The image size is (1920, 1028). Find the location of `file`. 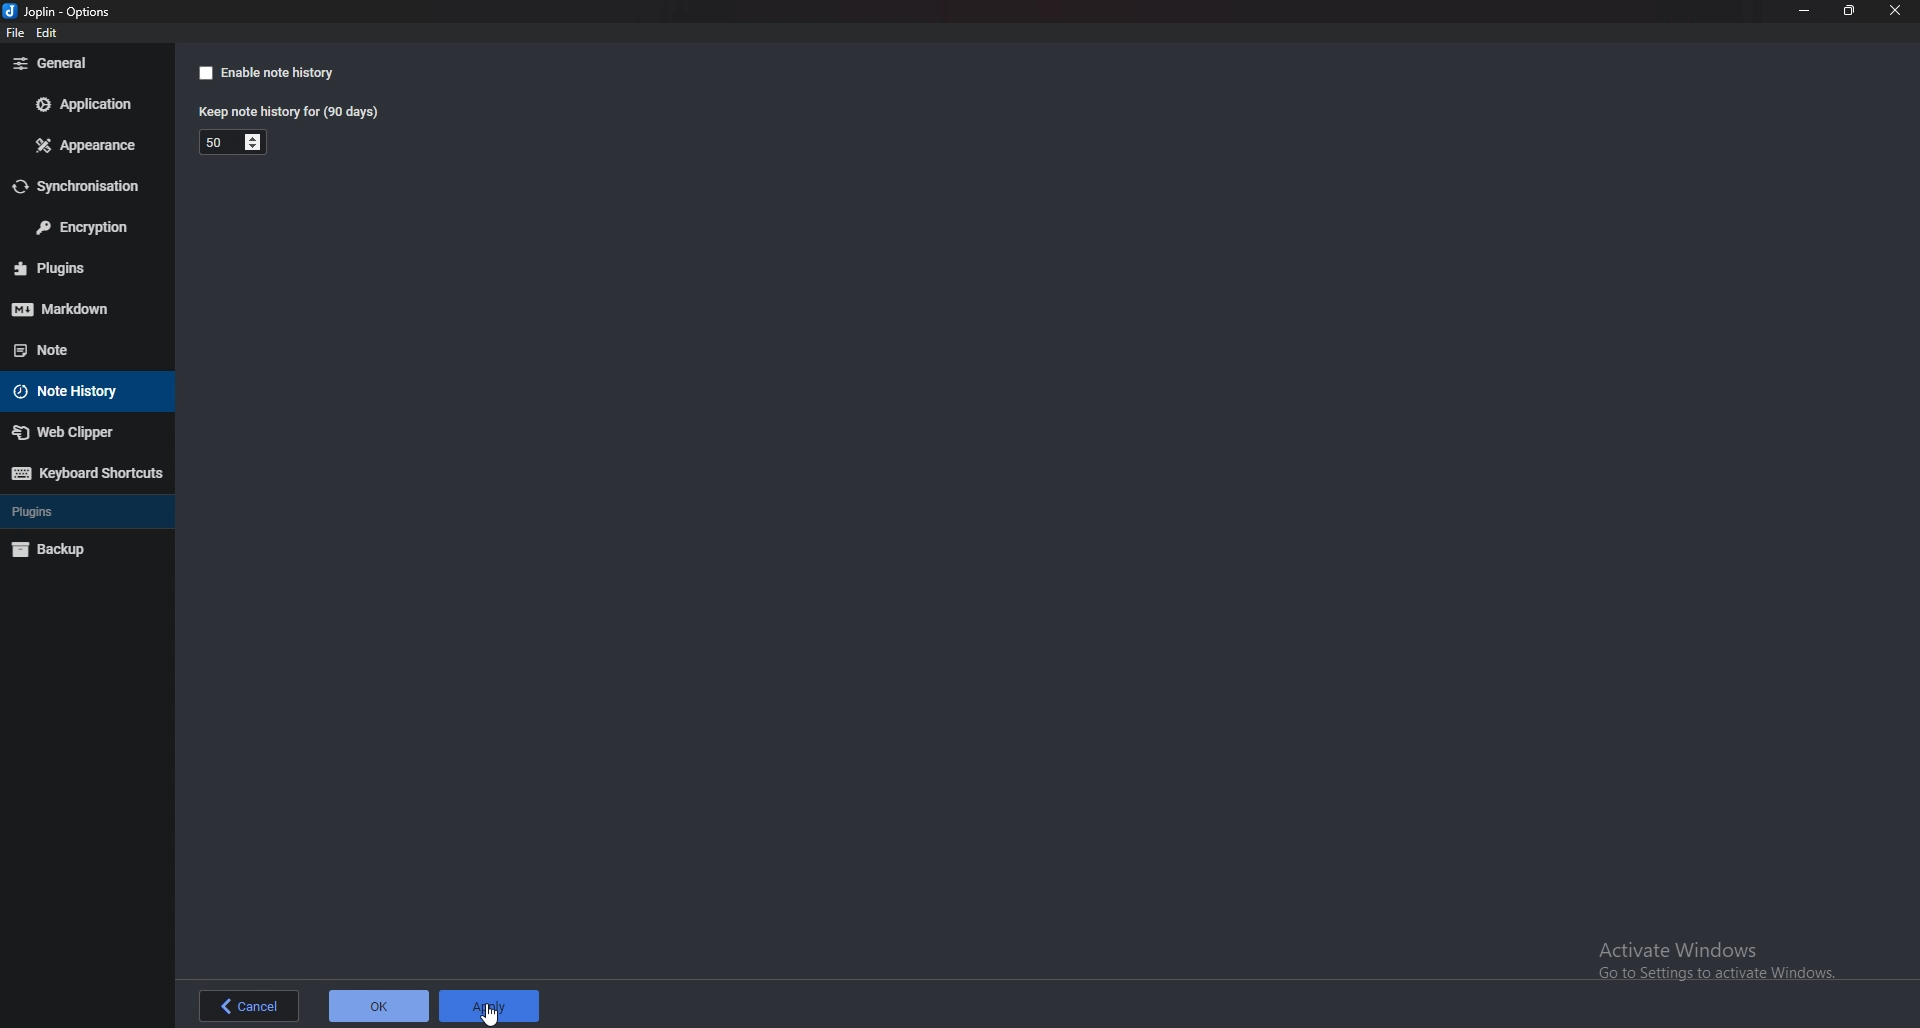

file is located at coordinates (12, 34).